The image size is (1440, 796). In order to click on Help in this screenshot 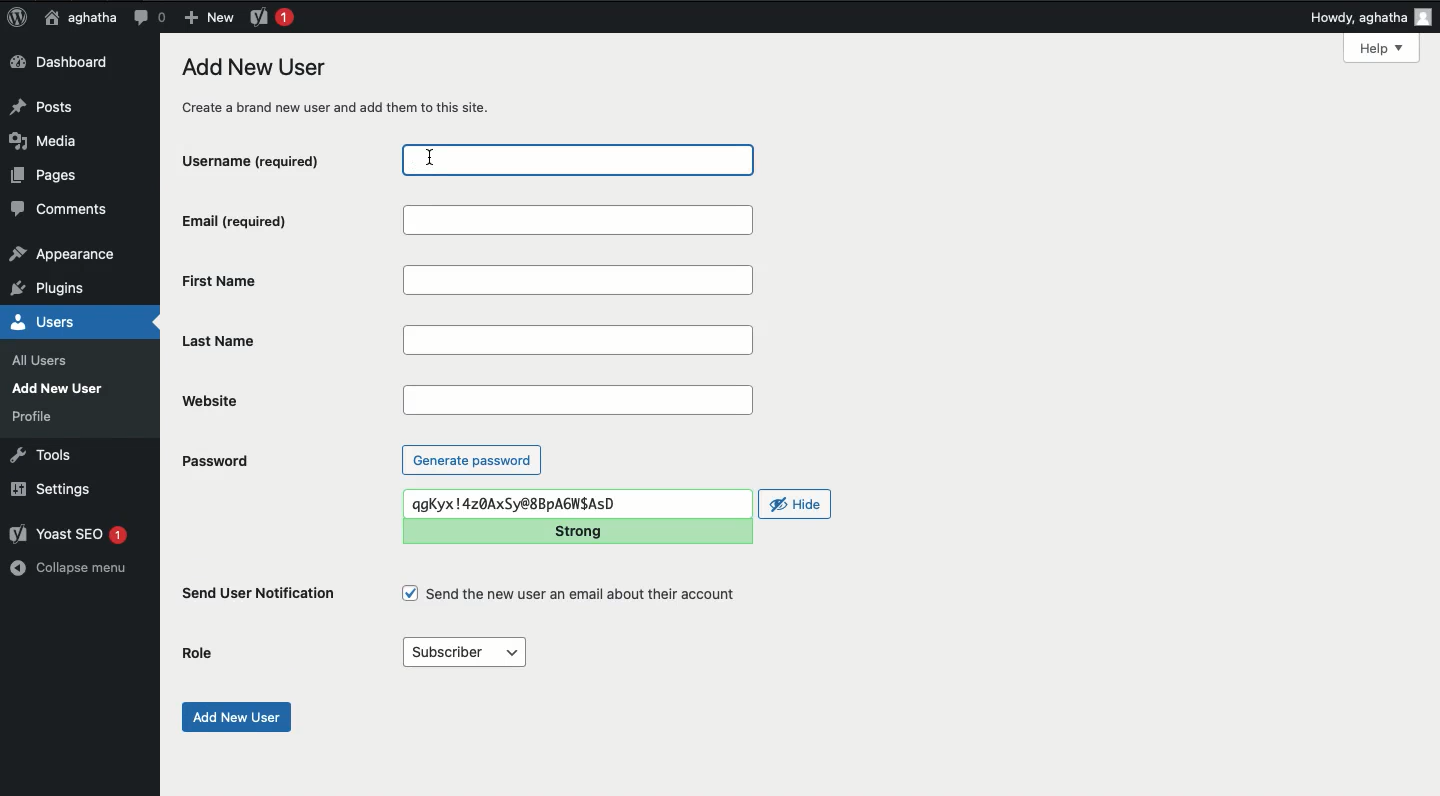, I will do `click(1381, 48)`.